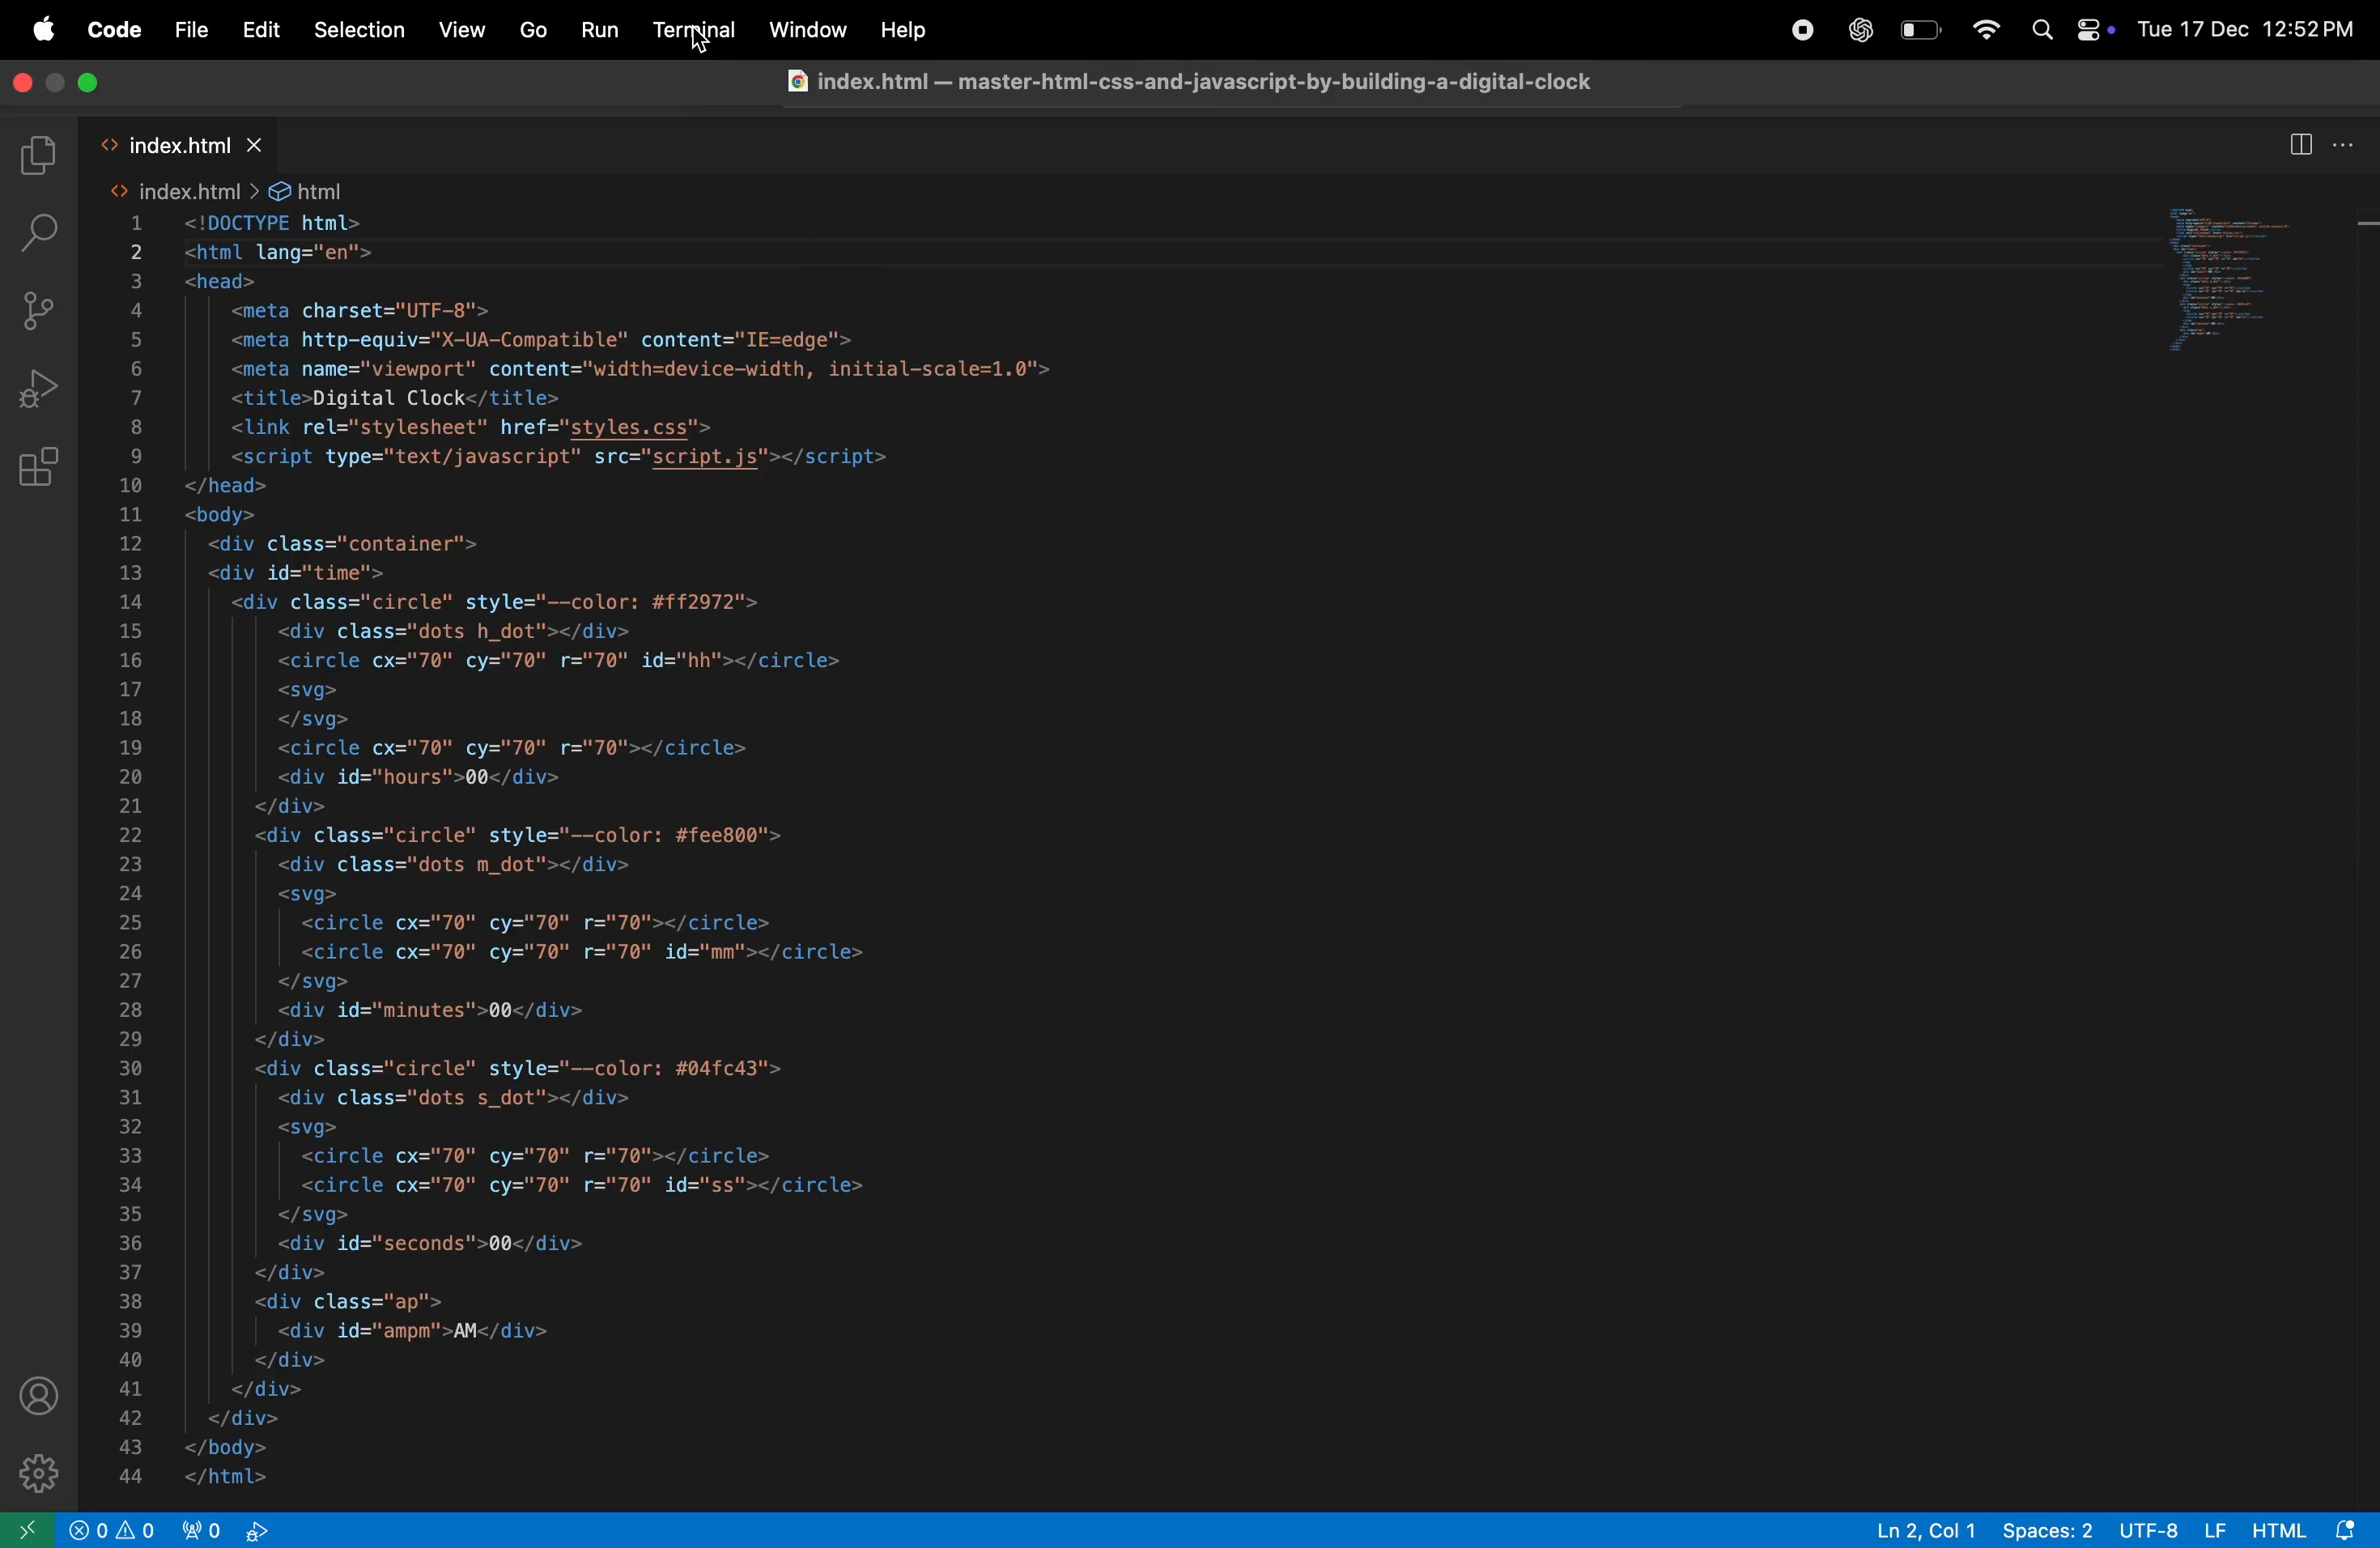 This screenshot has height=1548, width=2380. I want to click on File, so click(189, 32).